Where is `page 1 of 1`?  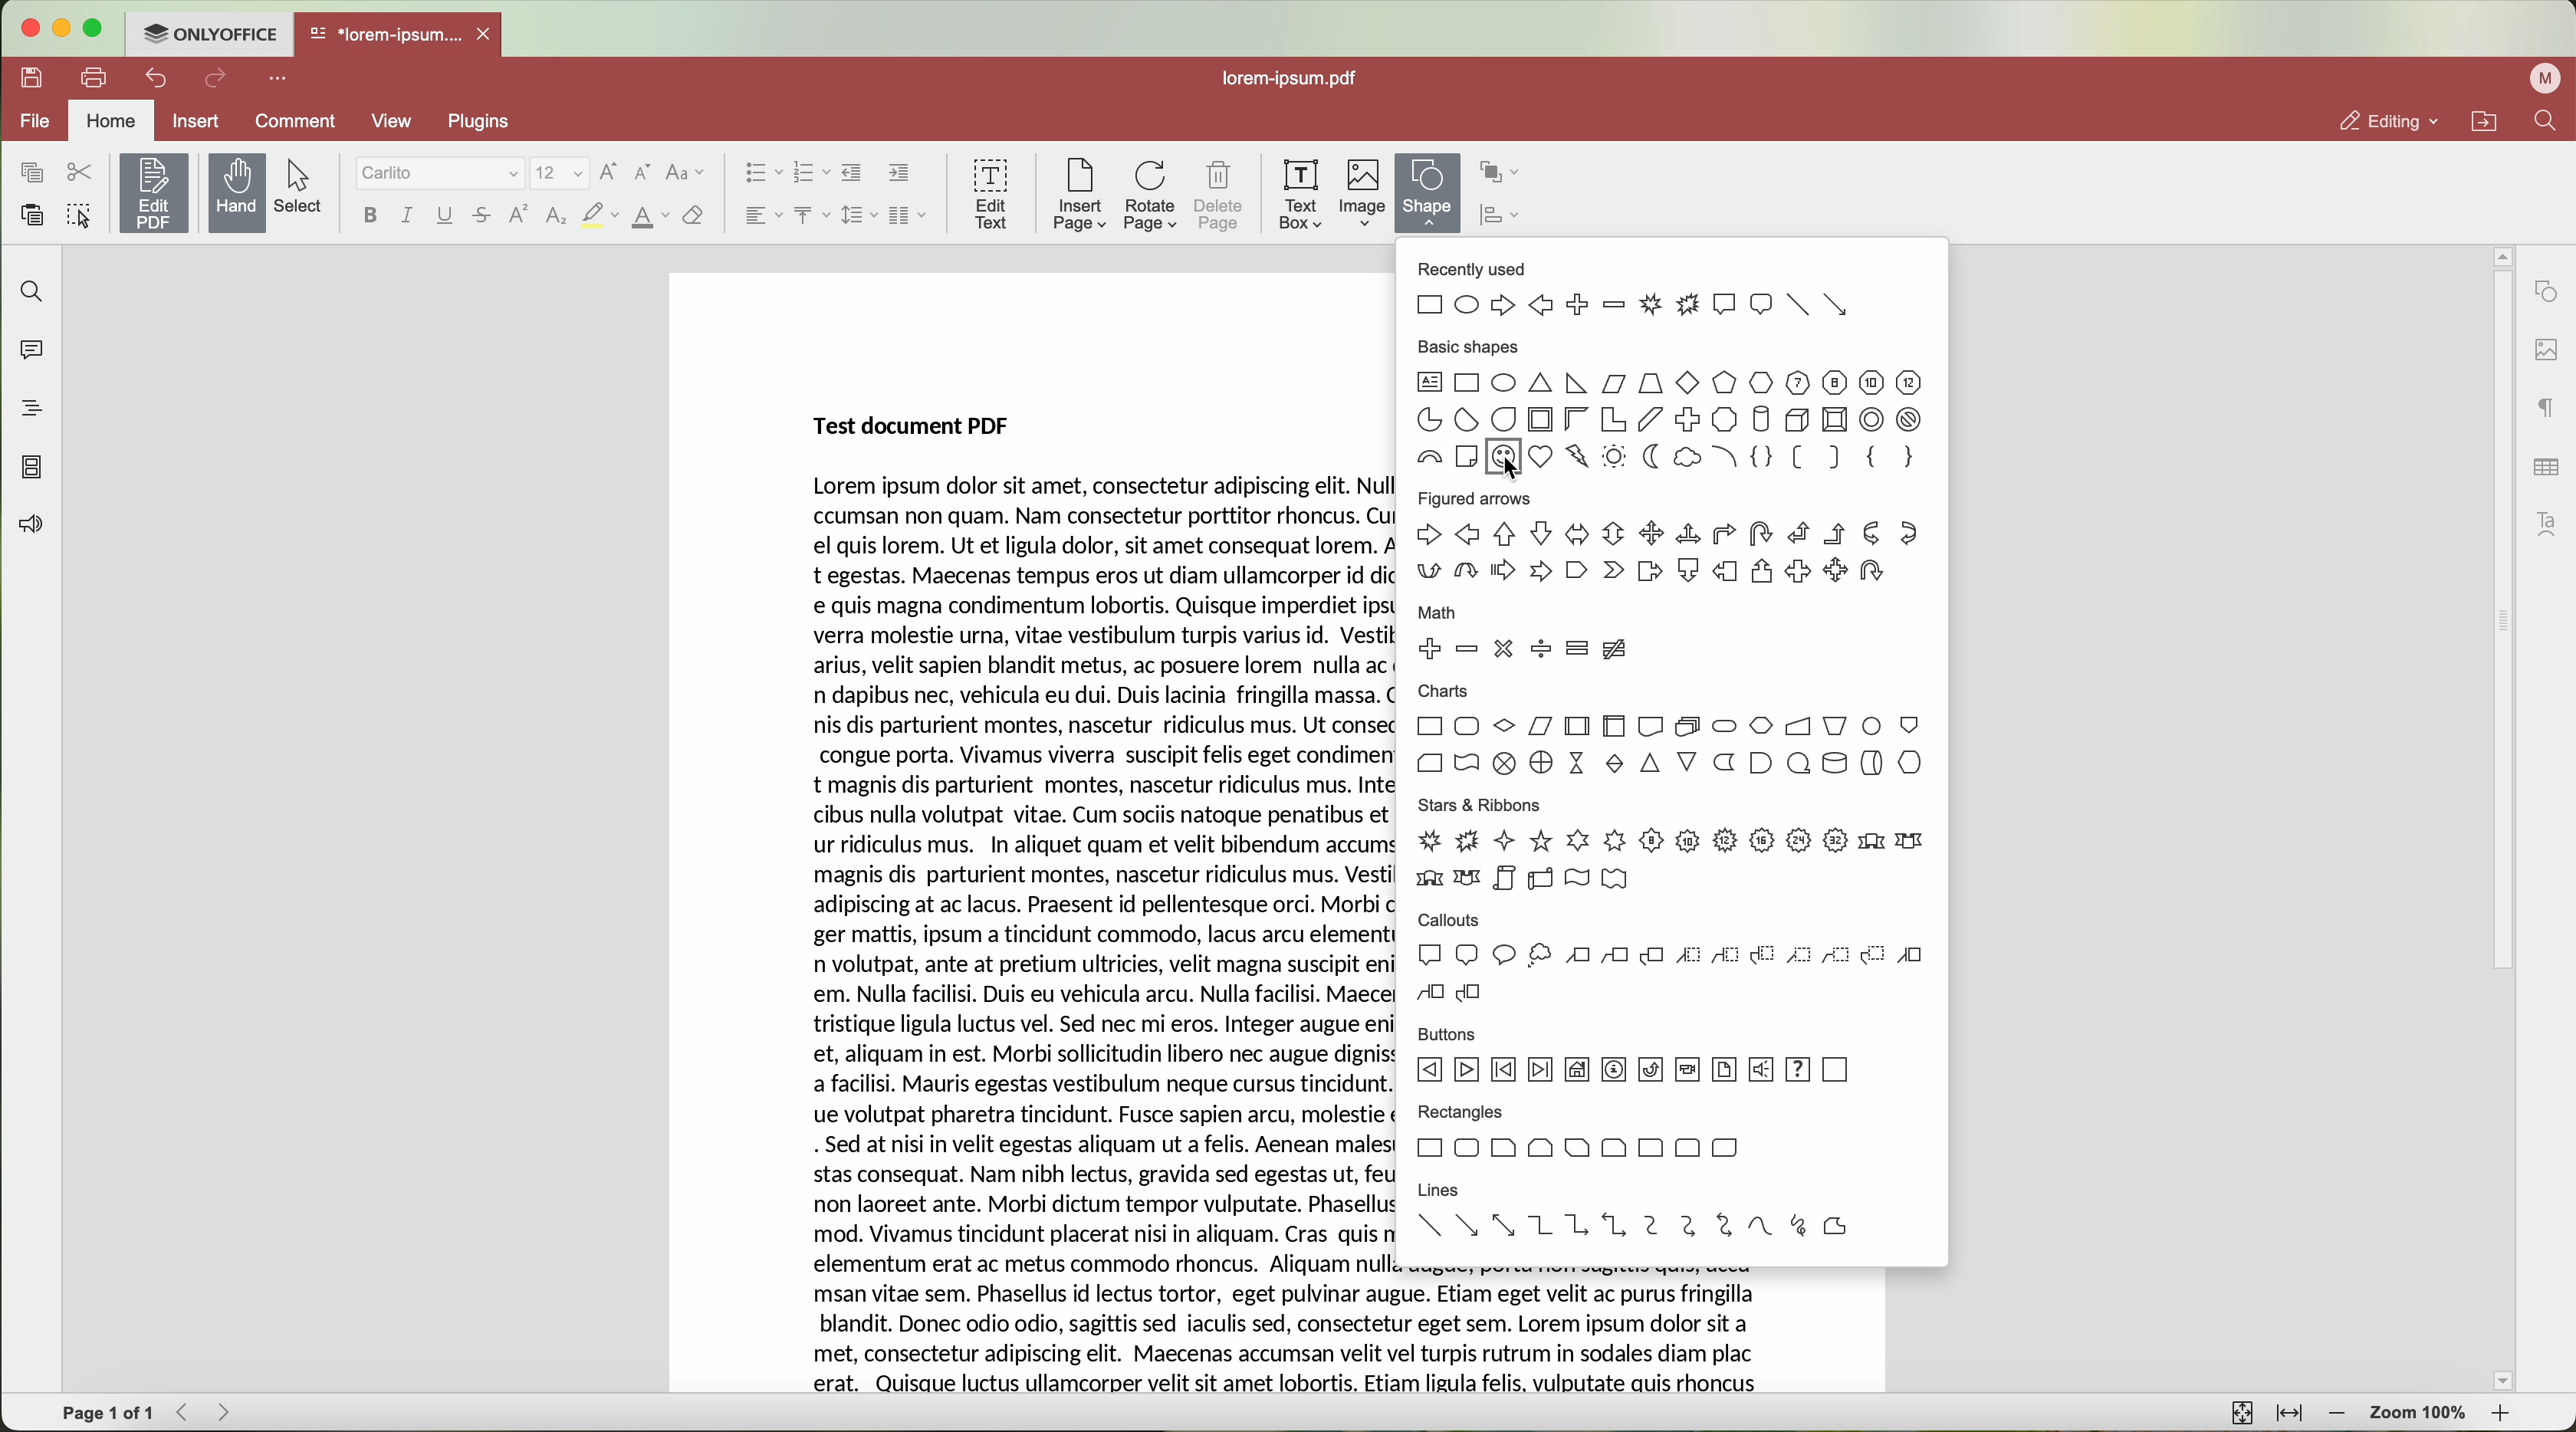 page 1 of 1 is located at coordinates (109, 1414).